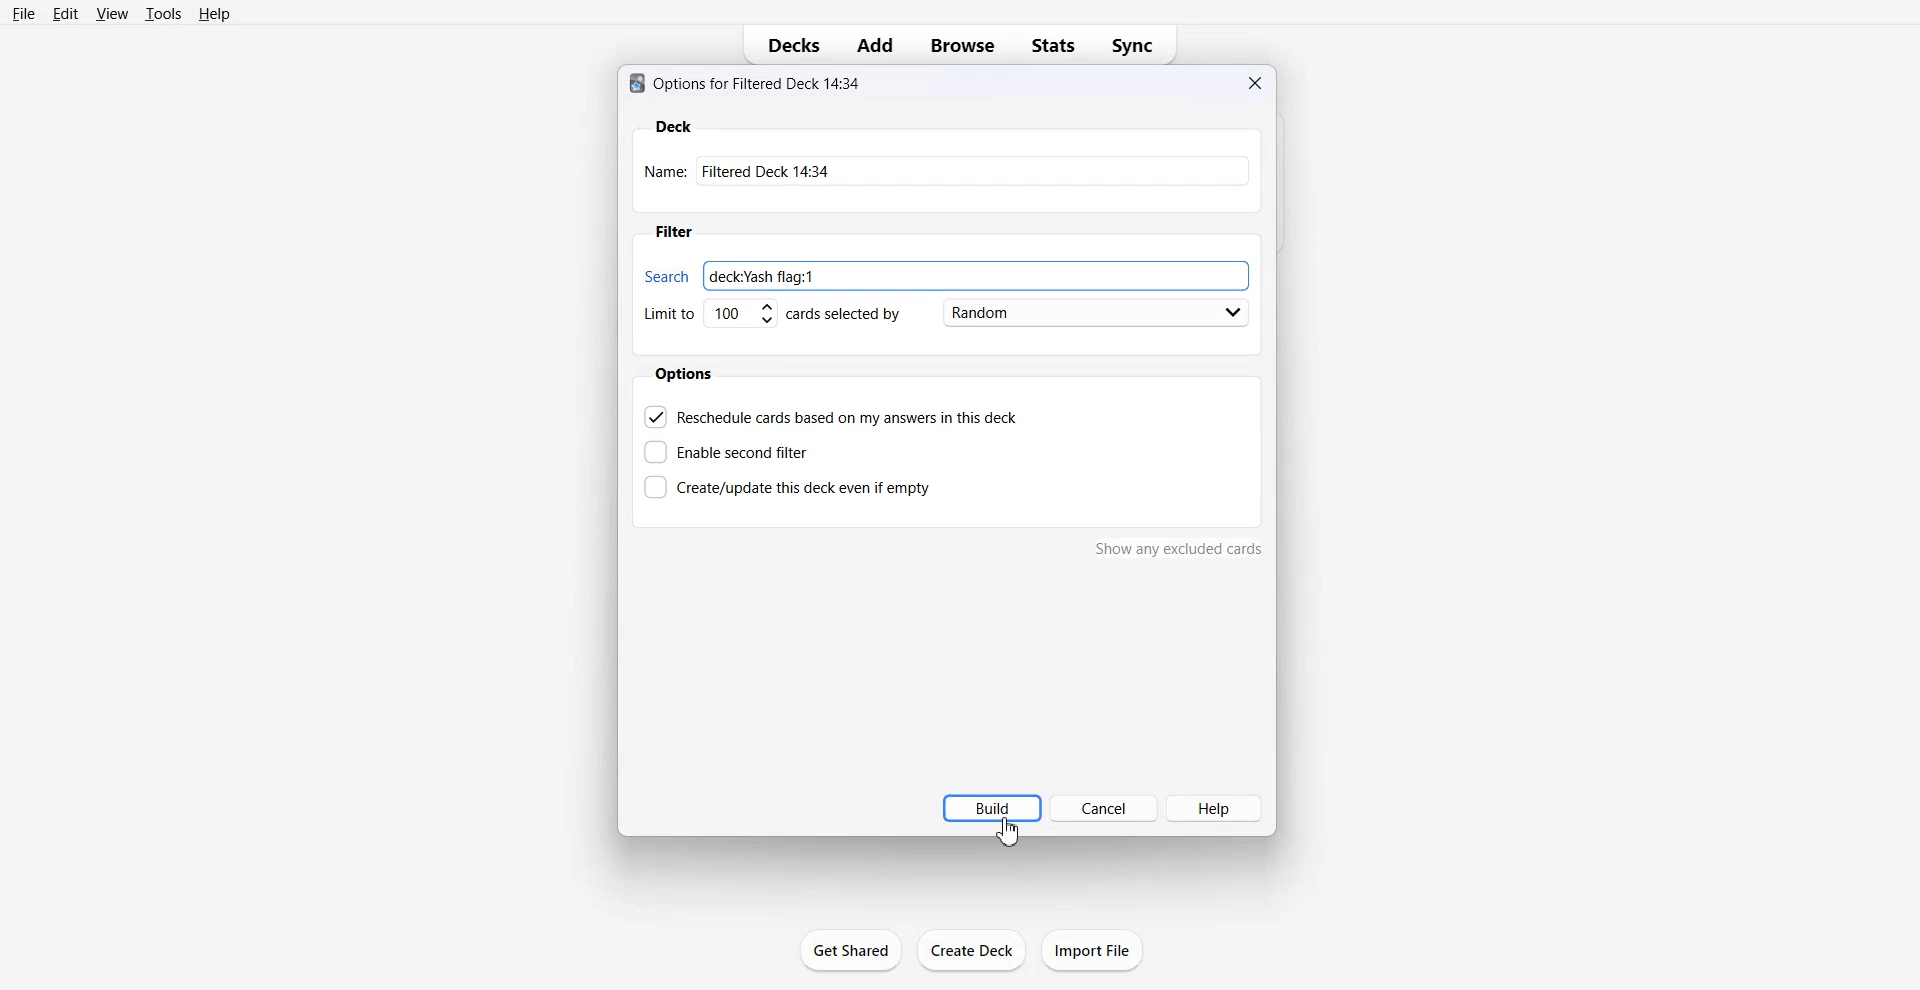 This screenshot has height=990, width=1920. Describe the element at coordinates (991, 808) in the screenshot. I see `Build` at that location.